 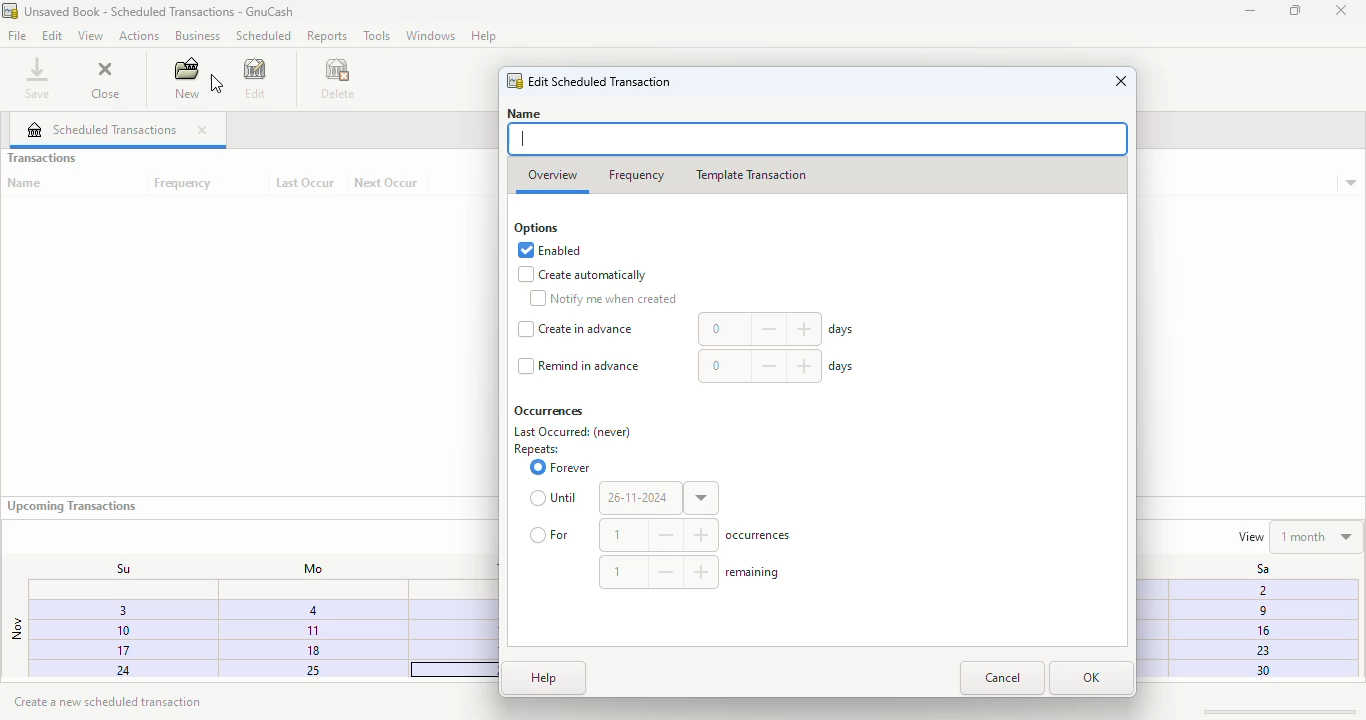 I want to click on 18, so click(x=313, y=649).